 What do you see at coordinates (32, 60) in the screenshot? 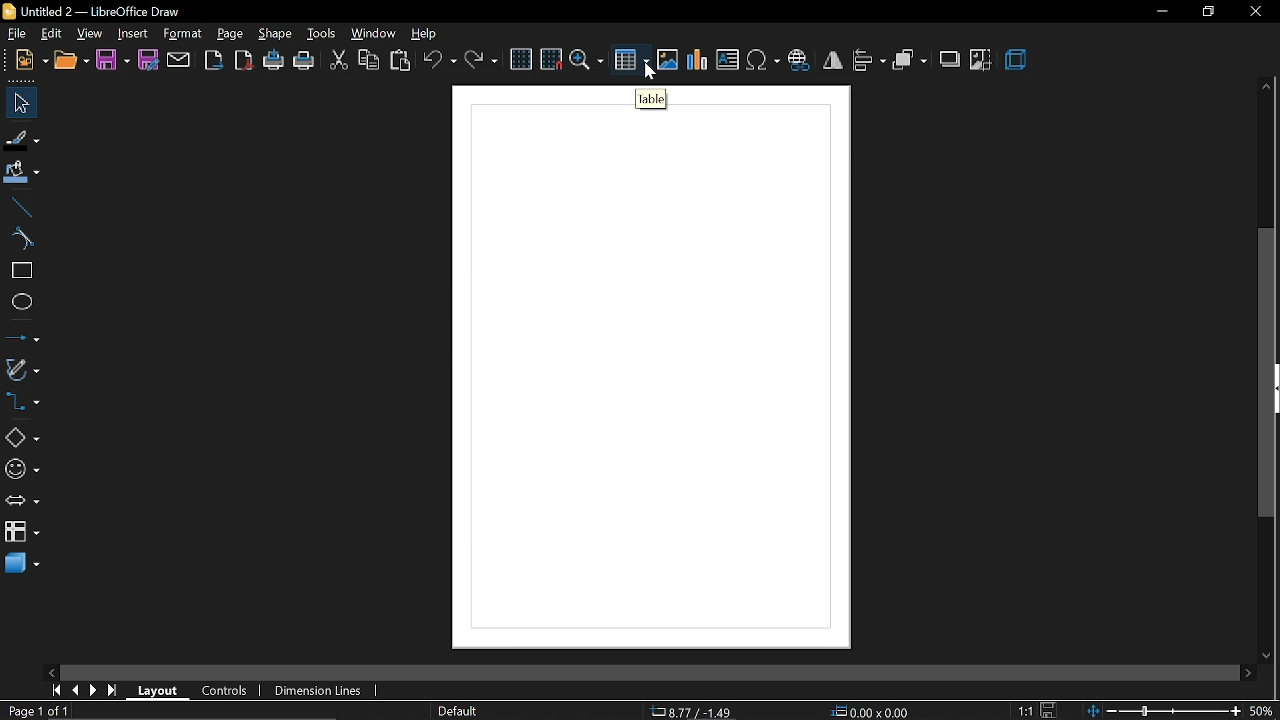
I see `new` at bounding box center [32, 60].